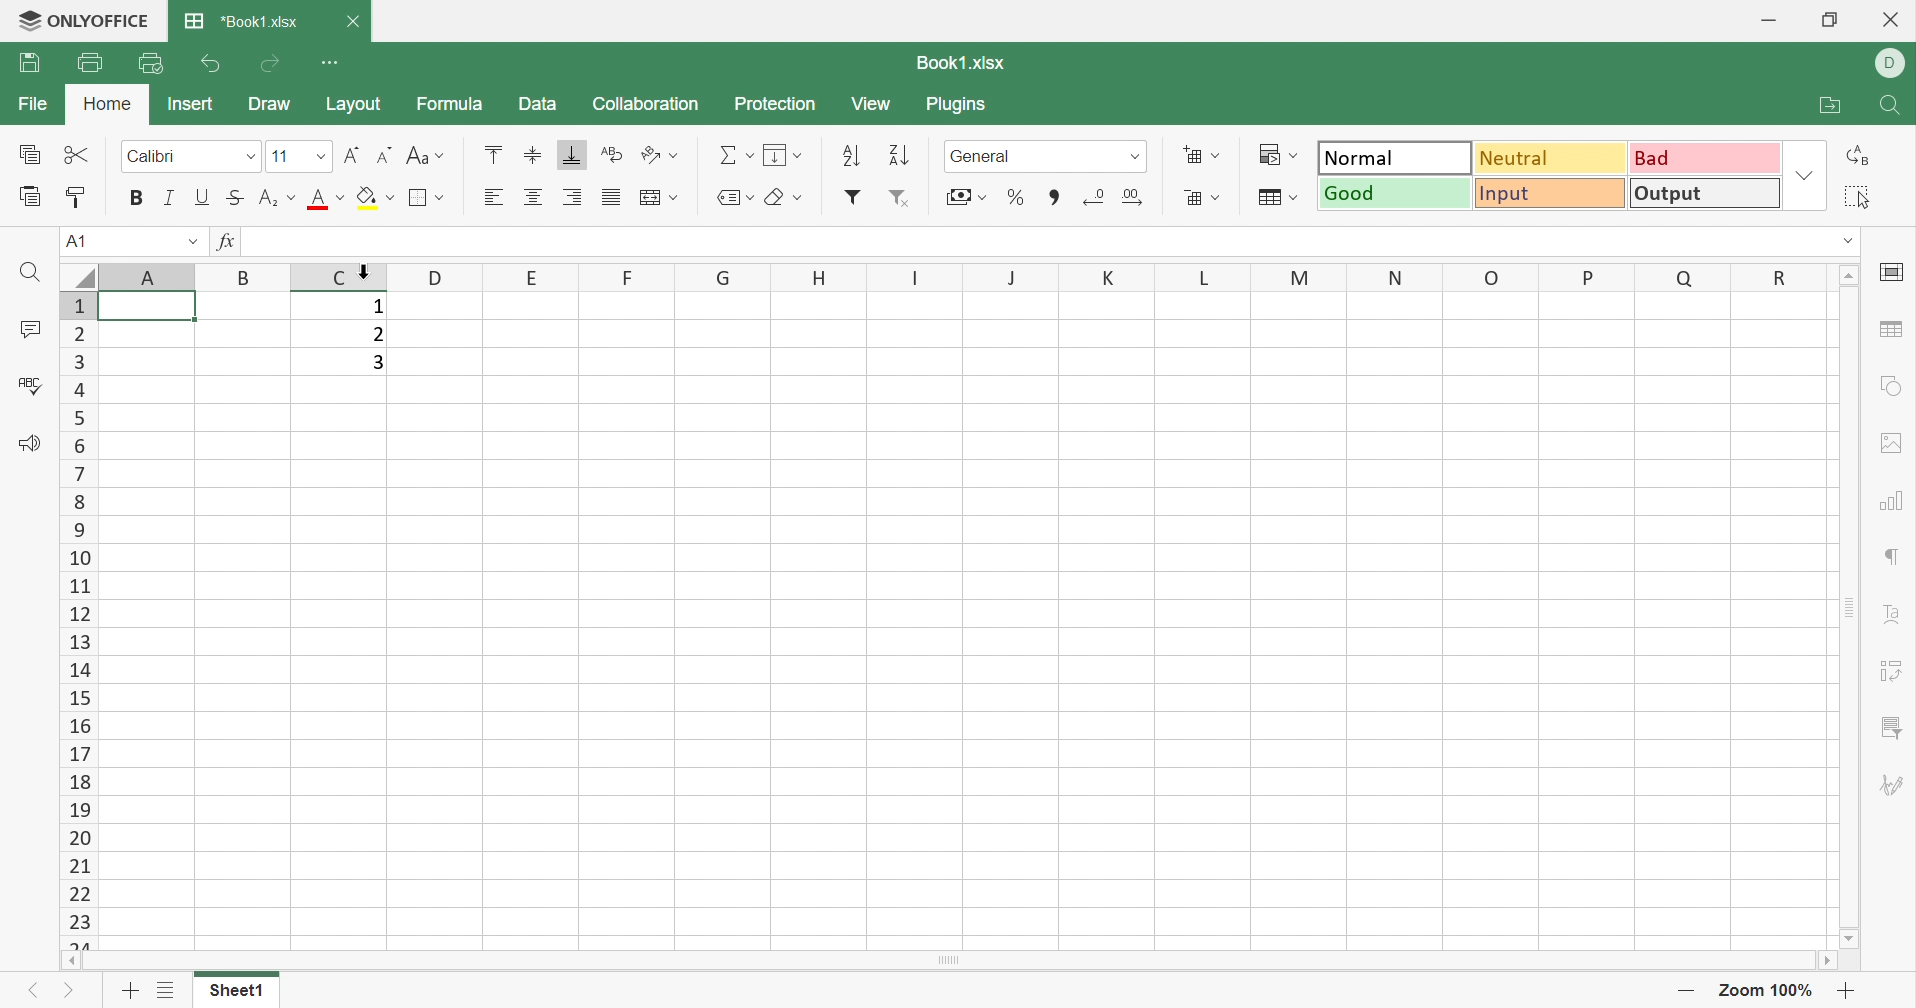 The width and height of the screenshot is (1916, 1008). I want to click on Neutral, so click(1552, 160).